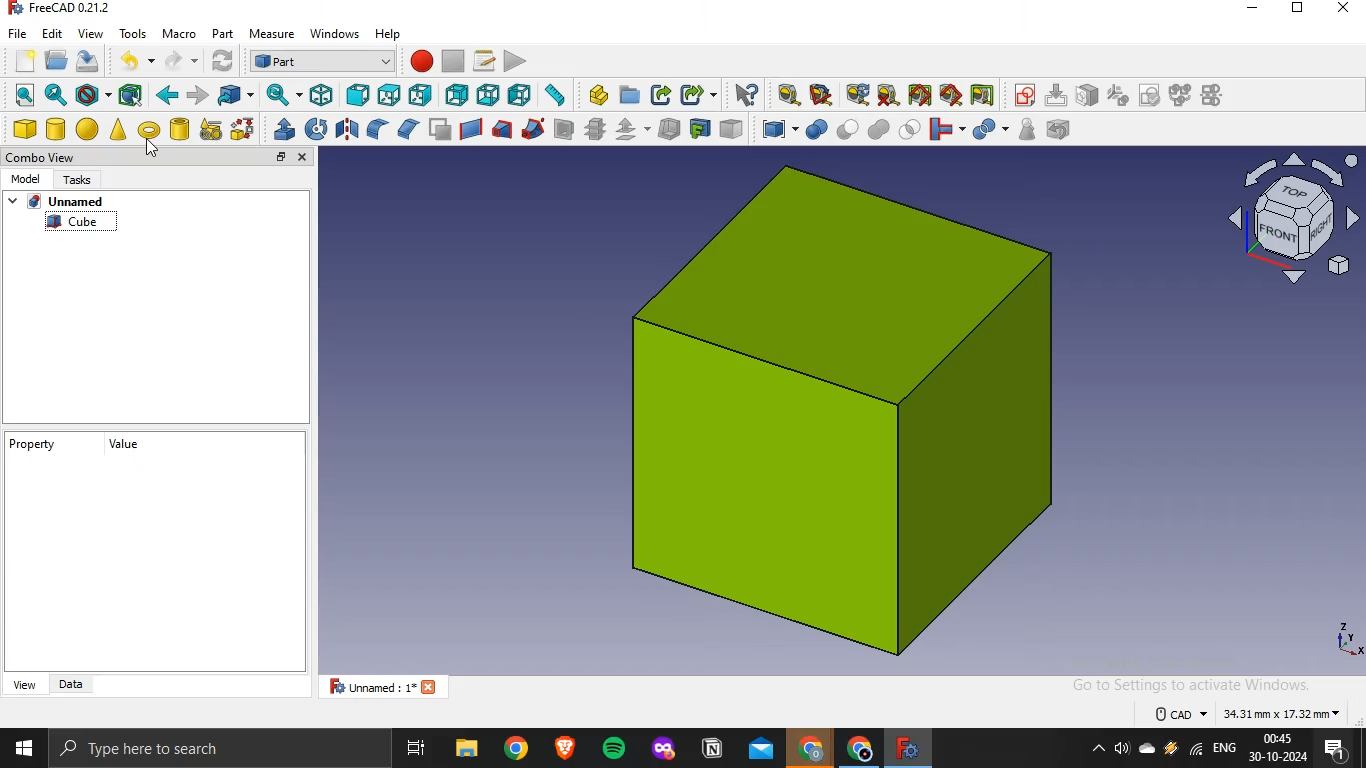  What do you see at coordinates (284, 129) in the screenshot?
I see `extrude` at bounding box center [284, 129].